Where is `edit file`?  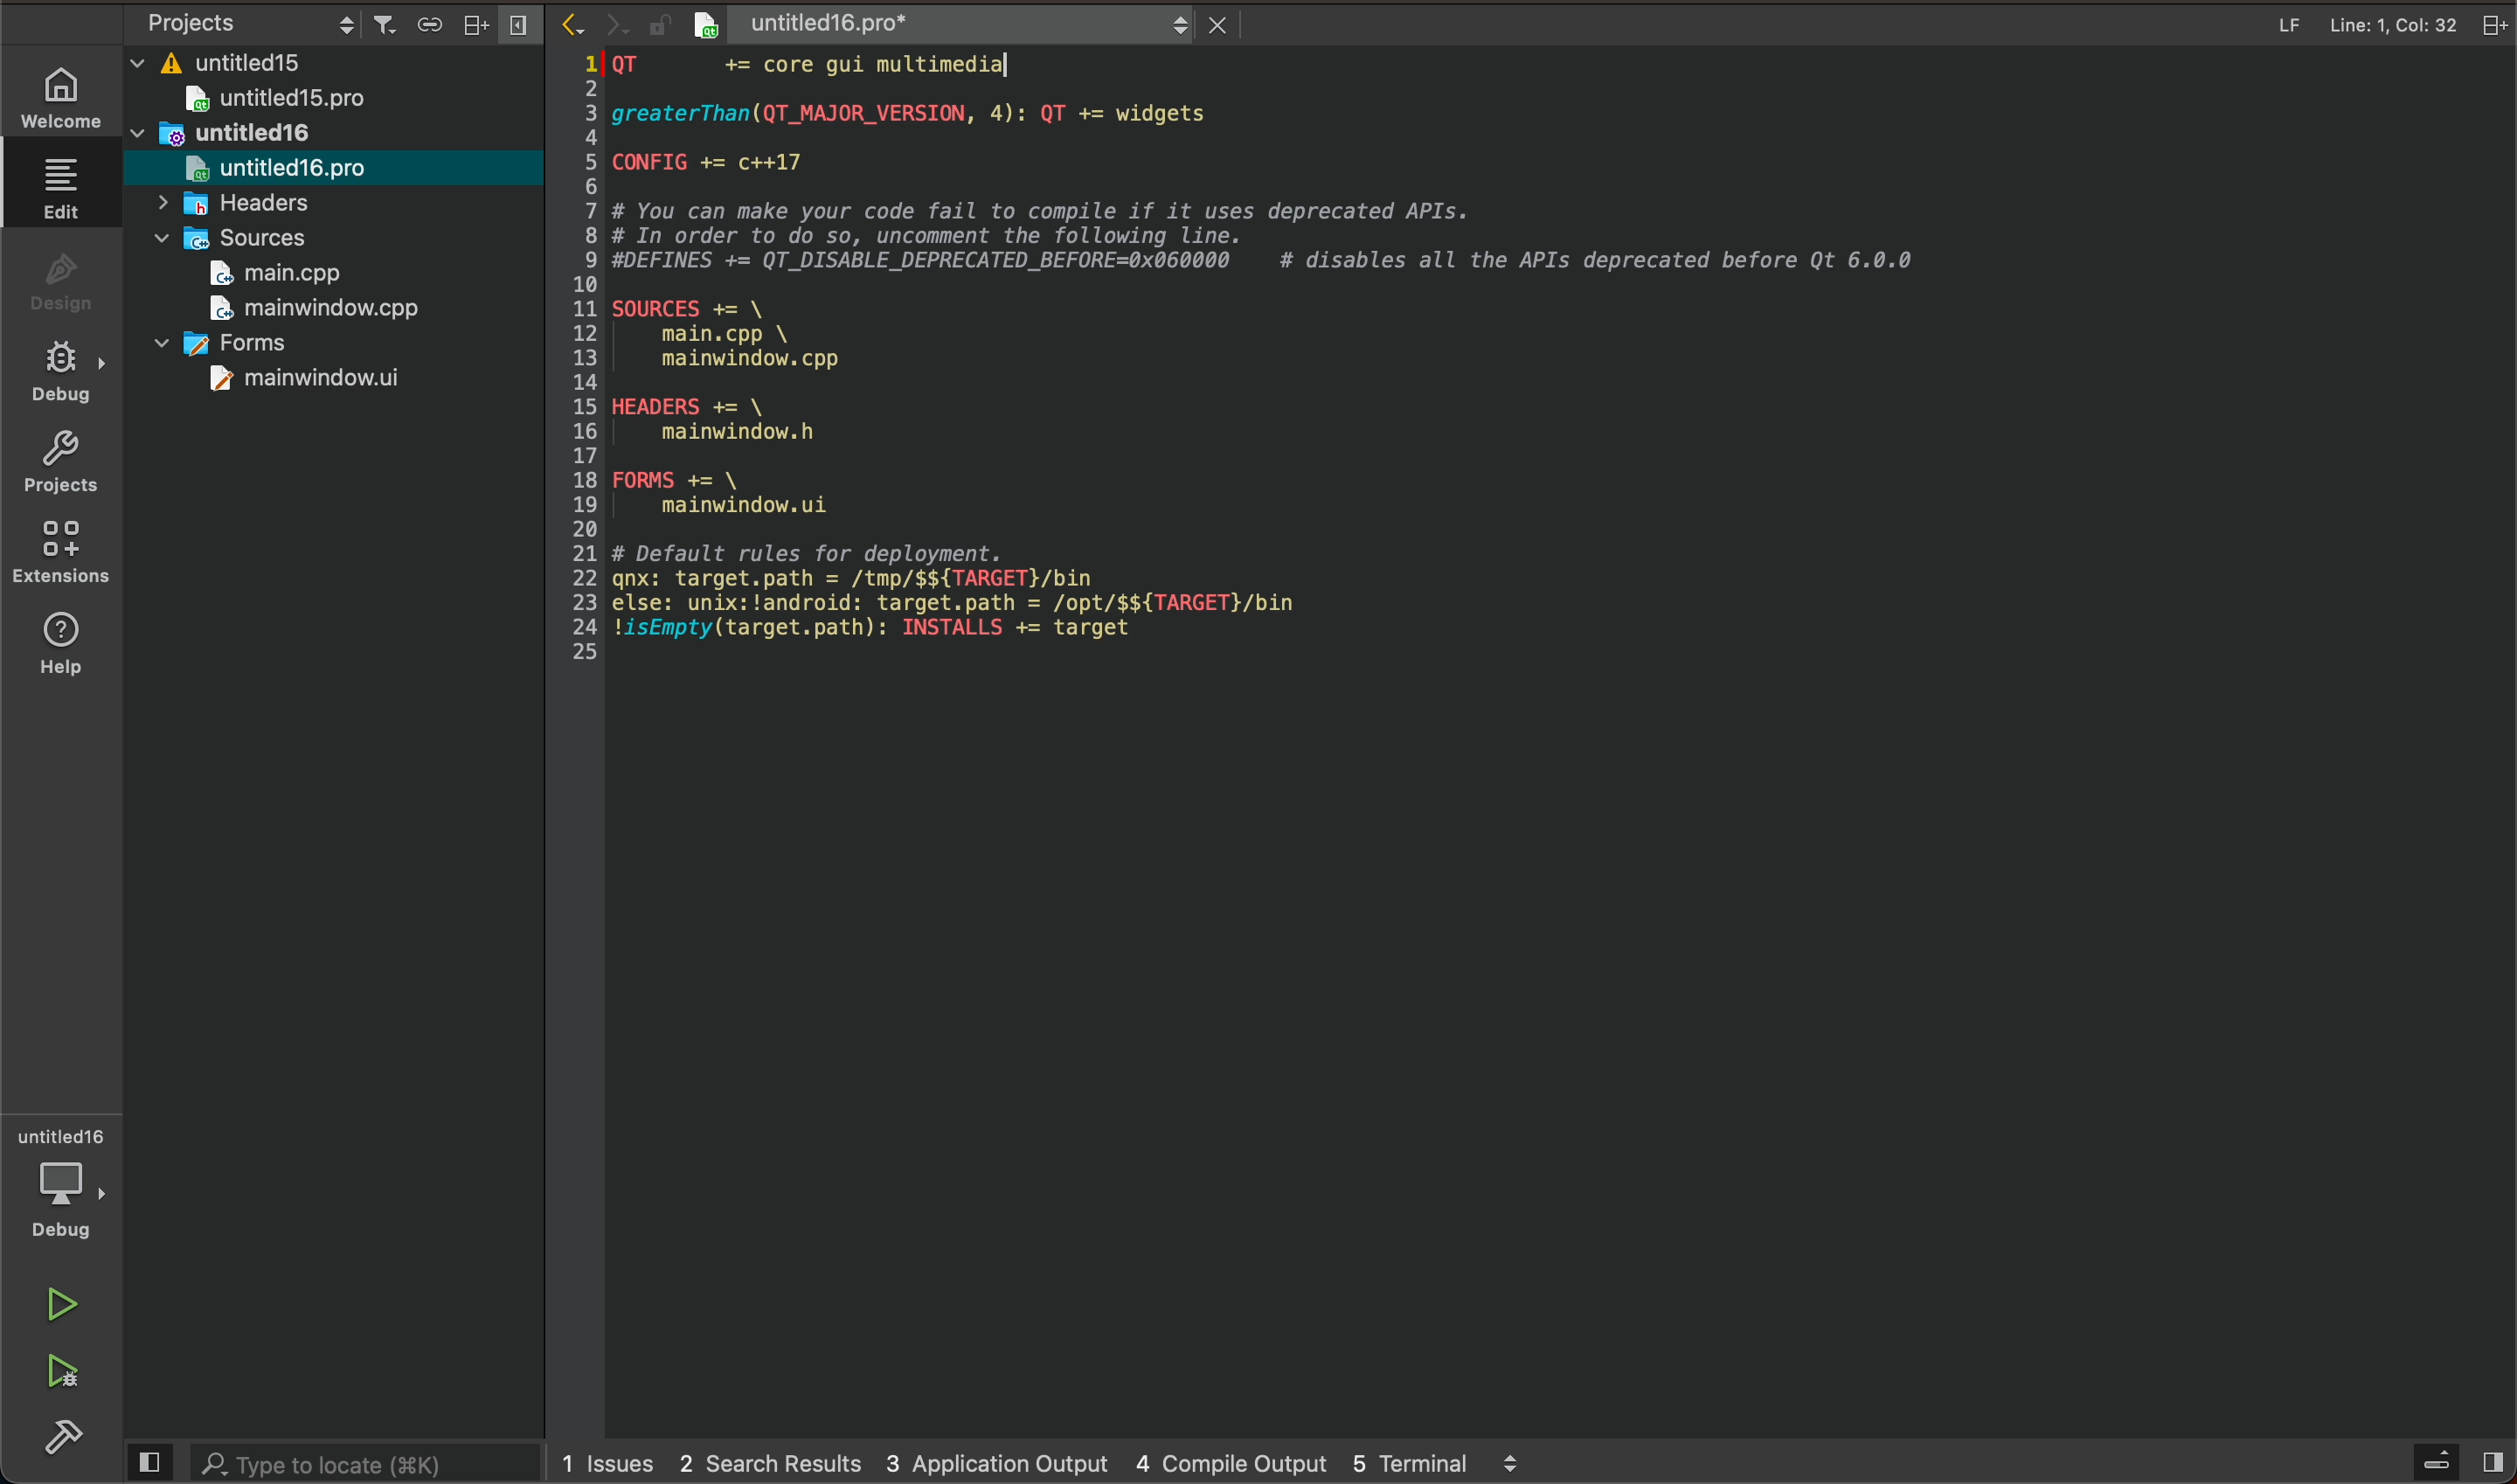 edit file is located at coordinates (63, 189).